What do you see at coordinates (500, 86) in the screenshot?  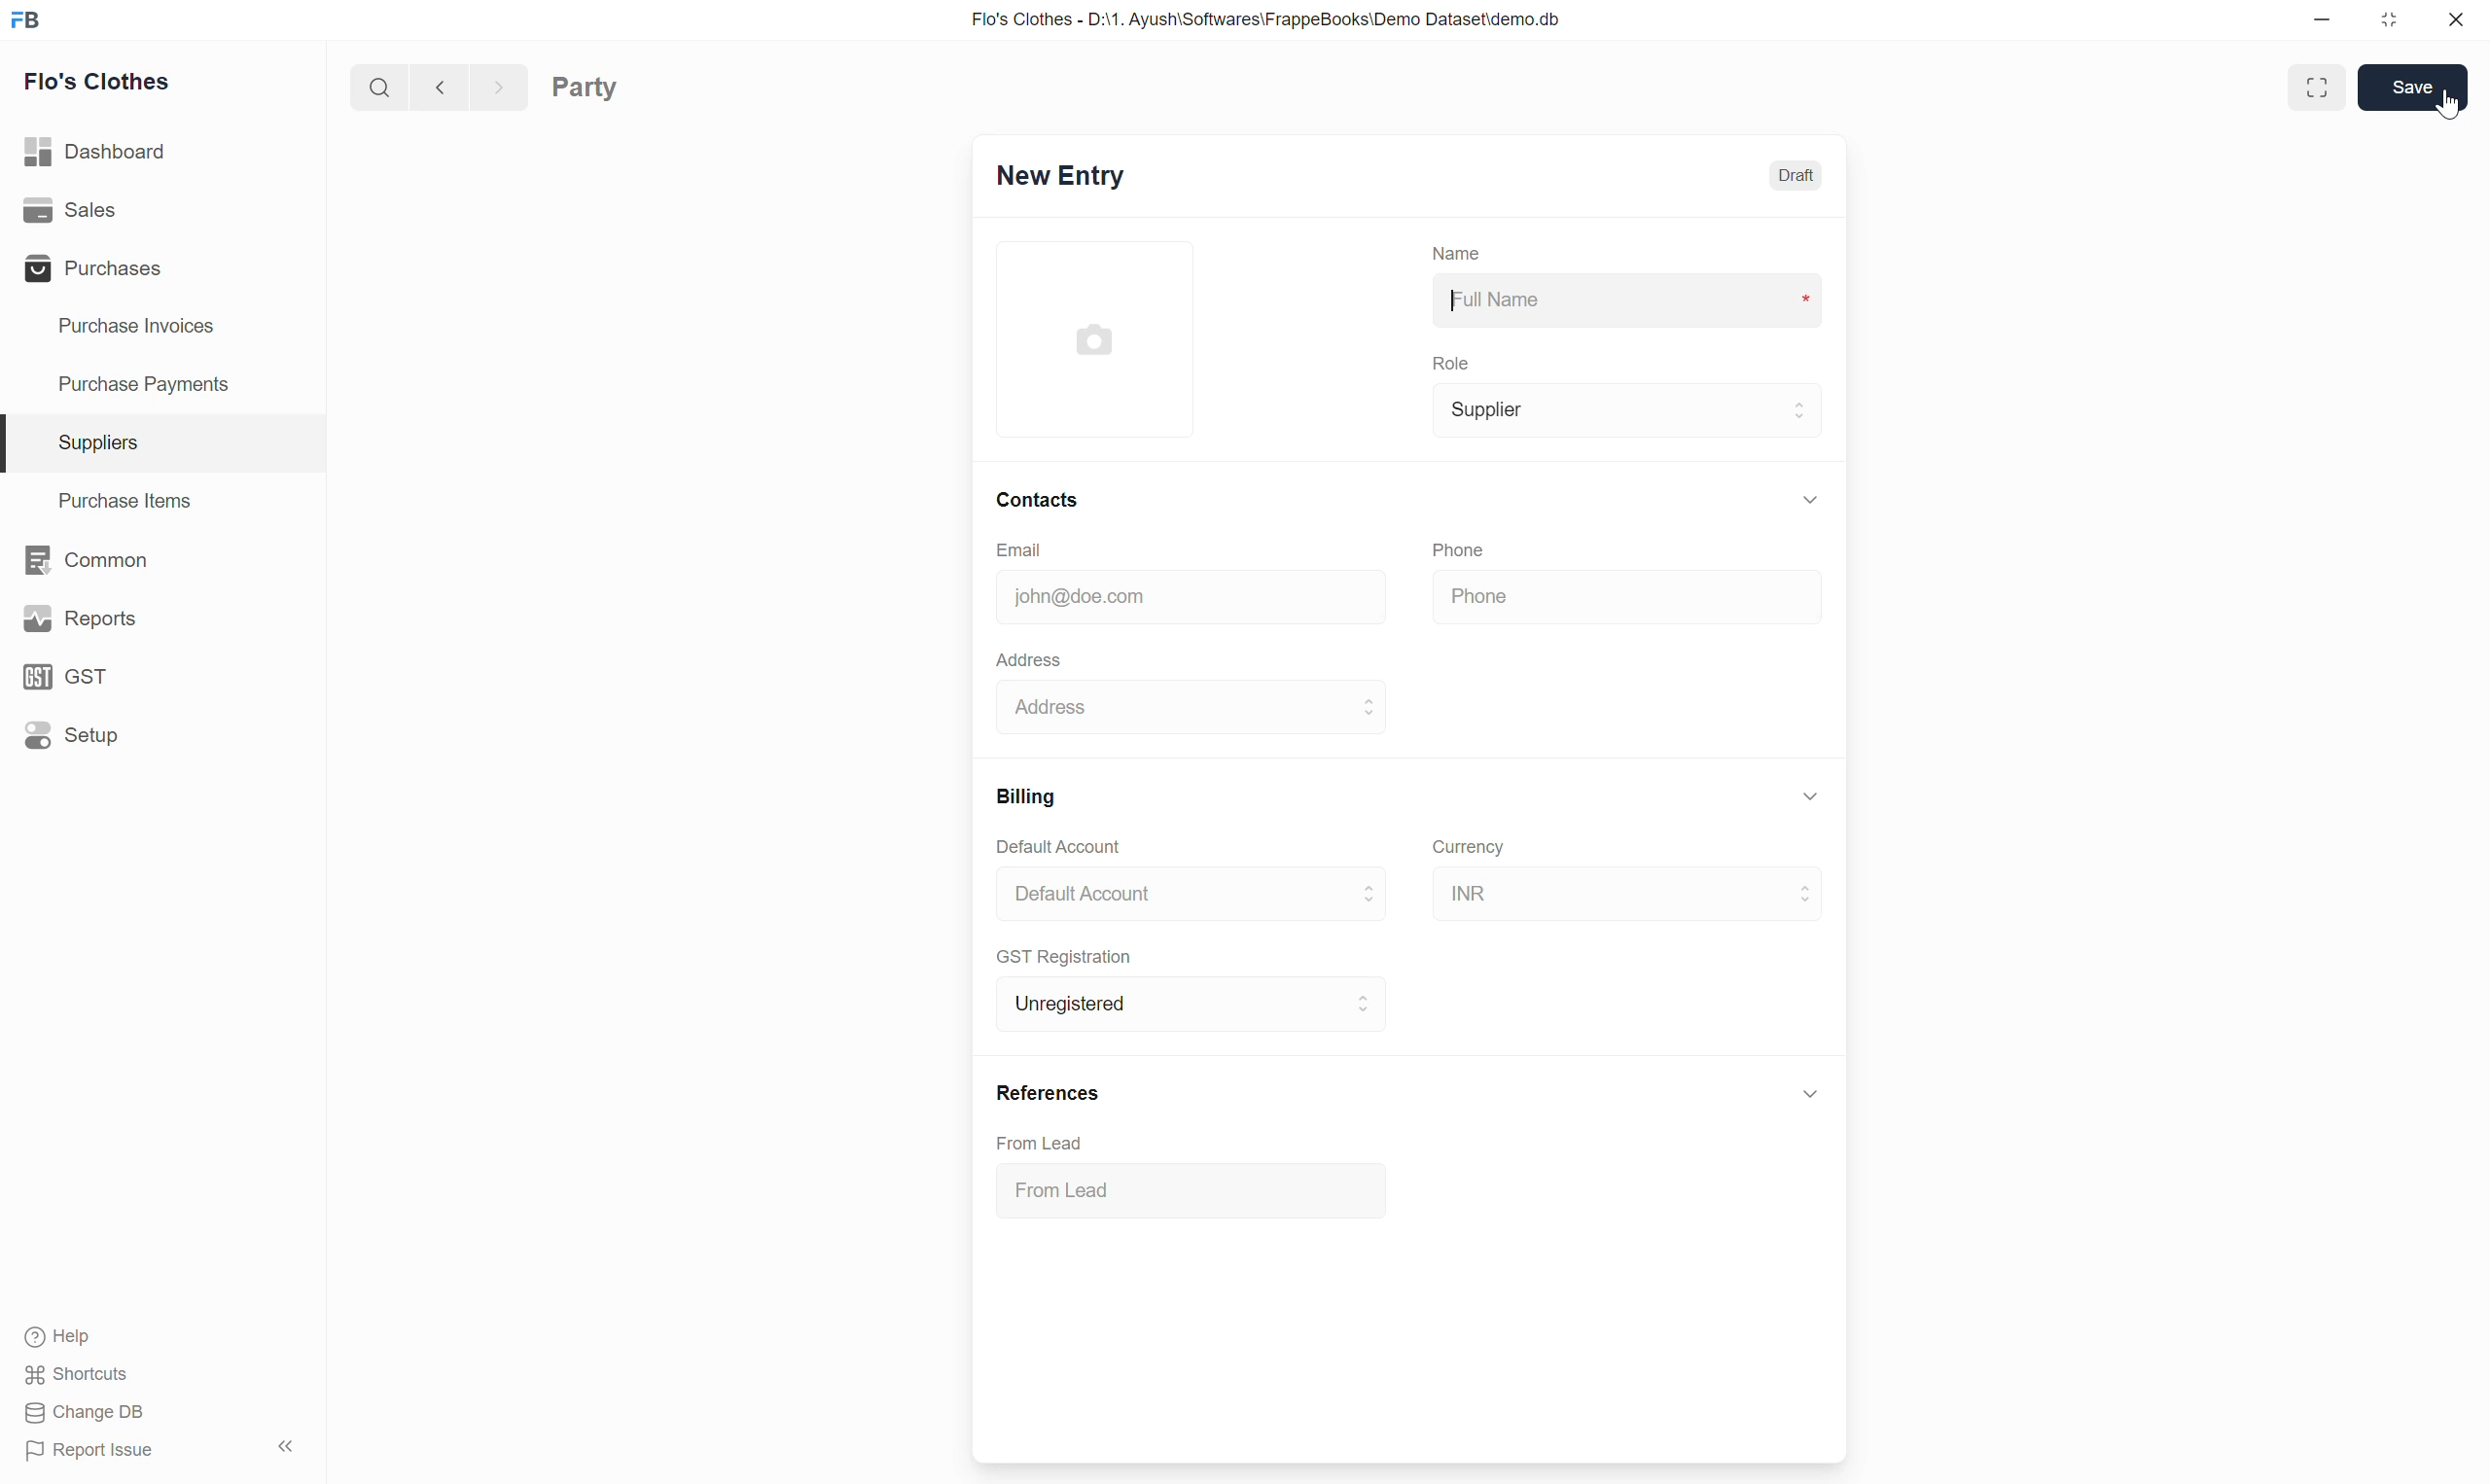 I see `Next` at bounding box center [500, 86].